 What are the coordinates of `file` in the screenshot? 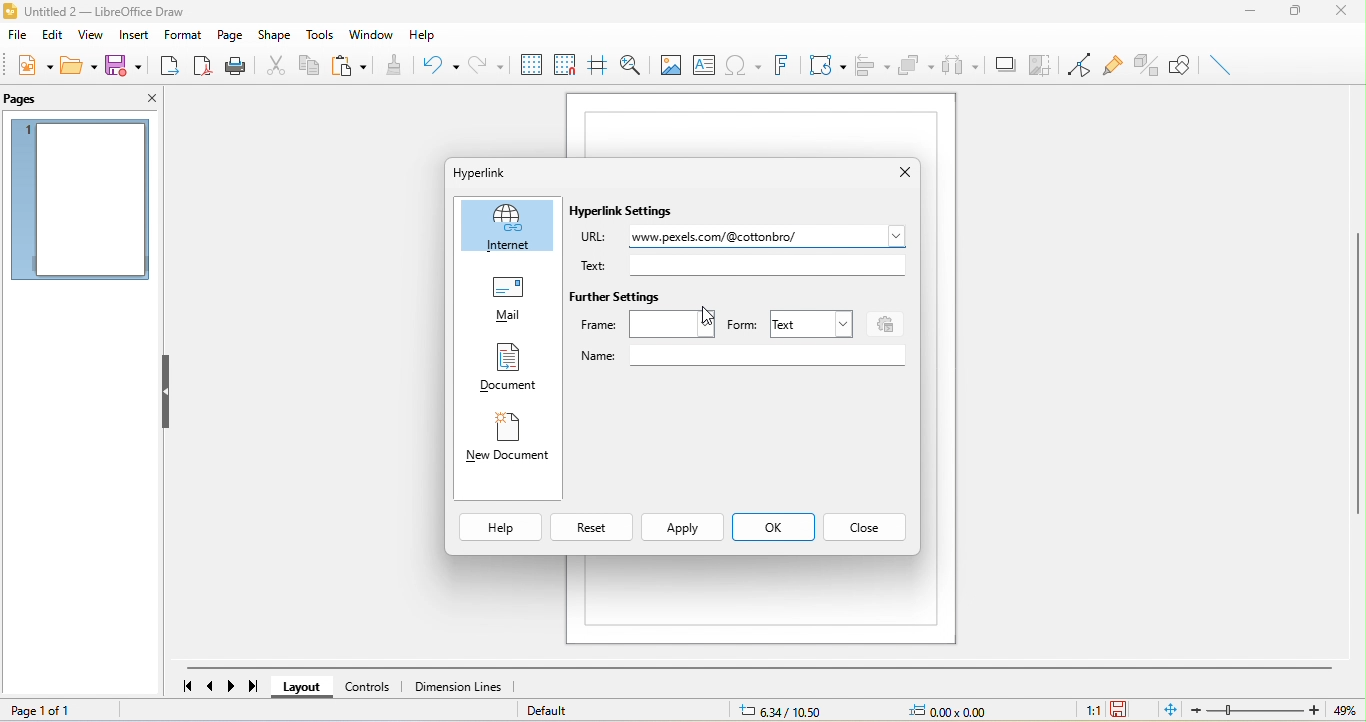 It's located at (15, 35).